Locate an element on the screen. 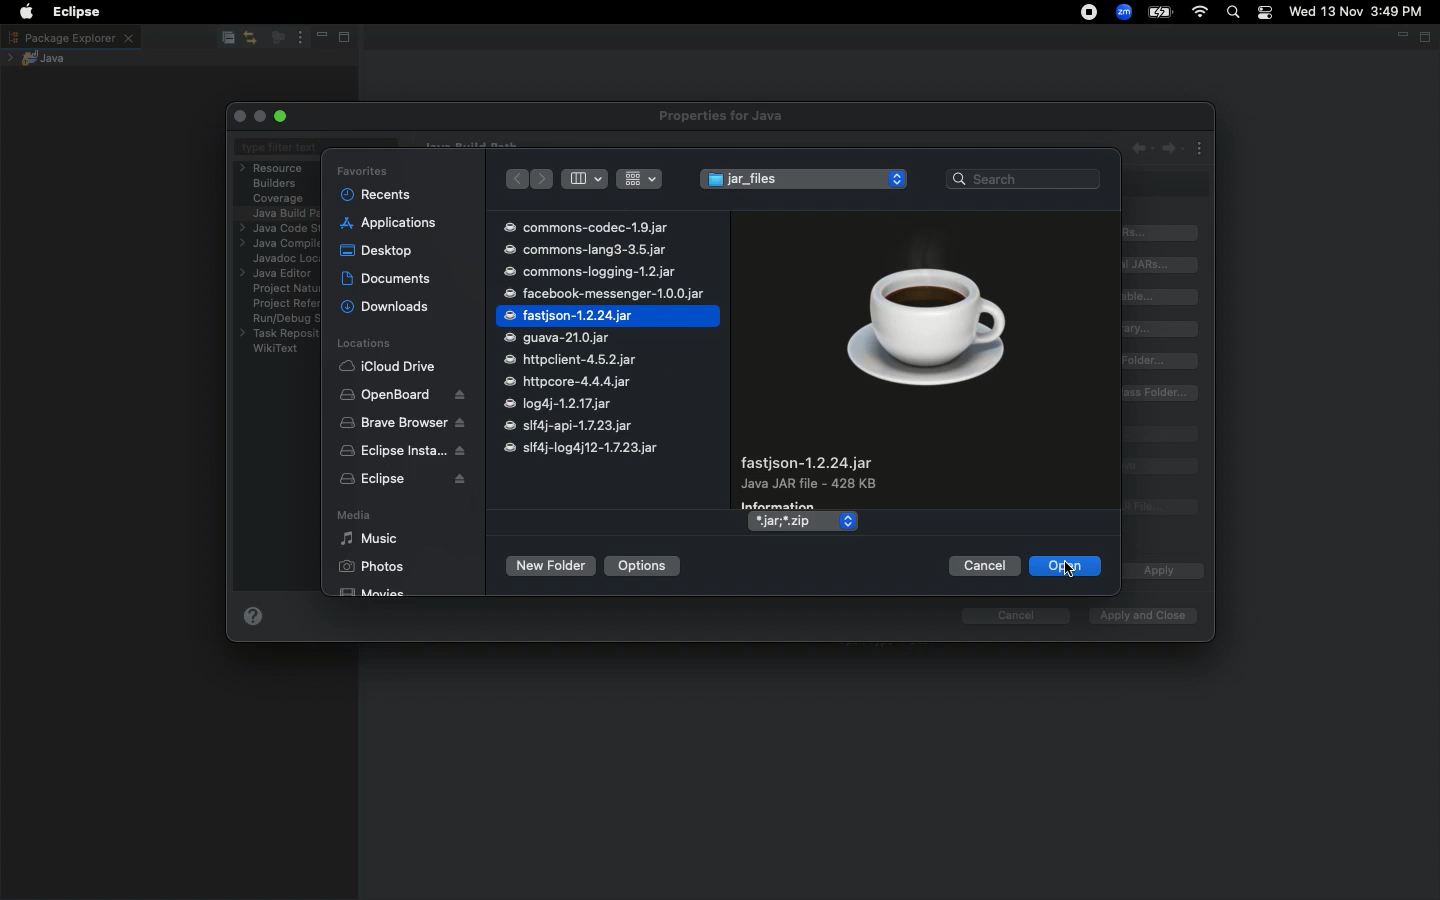 The image size is (1440, 900). Eclipse is located at coordinates (72, 12).